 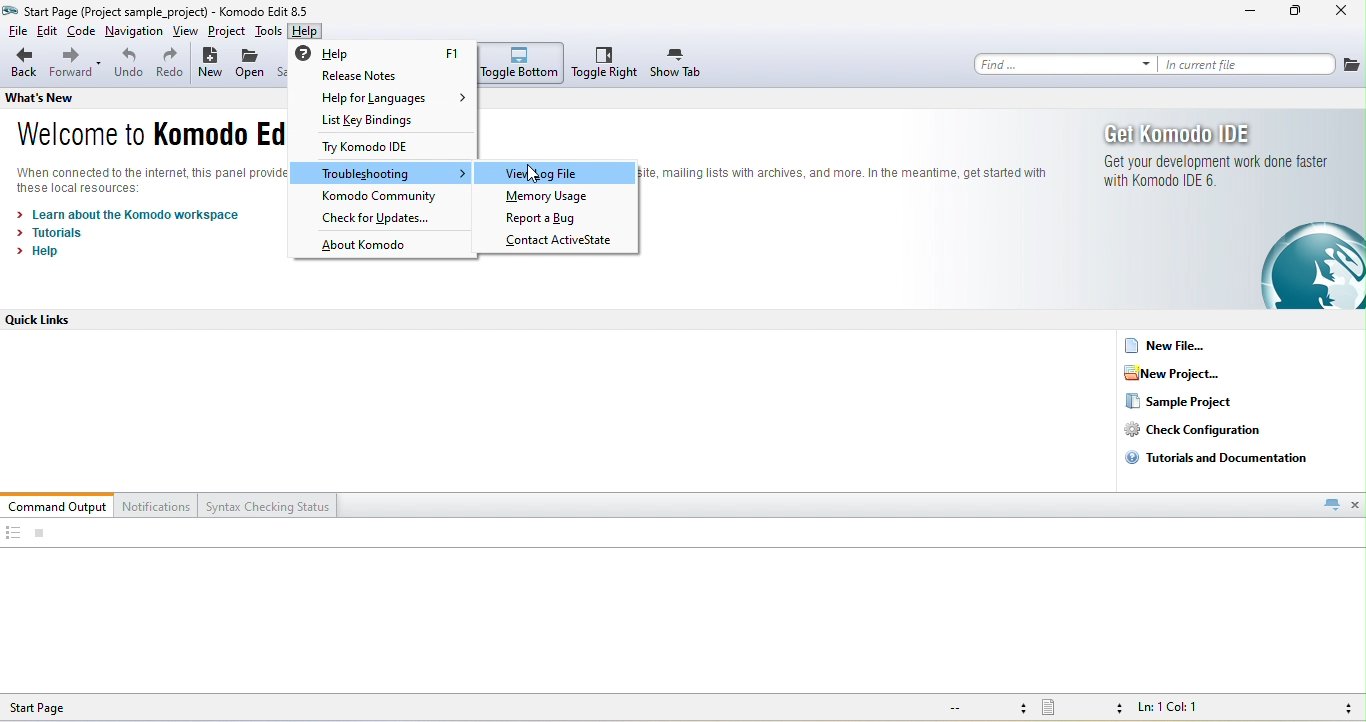 I want to click on troubleshooting, so click(x=384, y=174).